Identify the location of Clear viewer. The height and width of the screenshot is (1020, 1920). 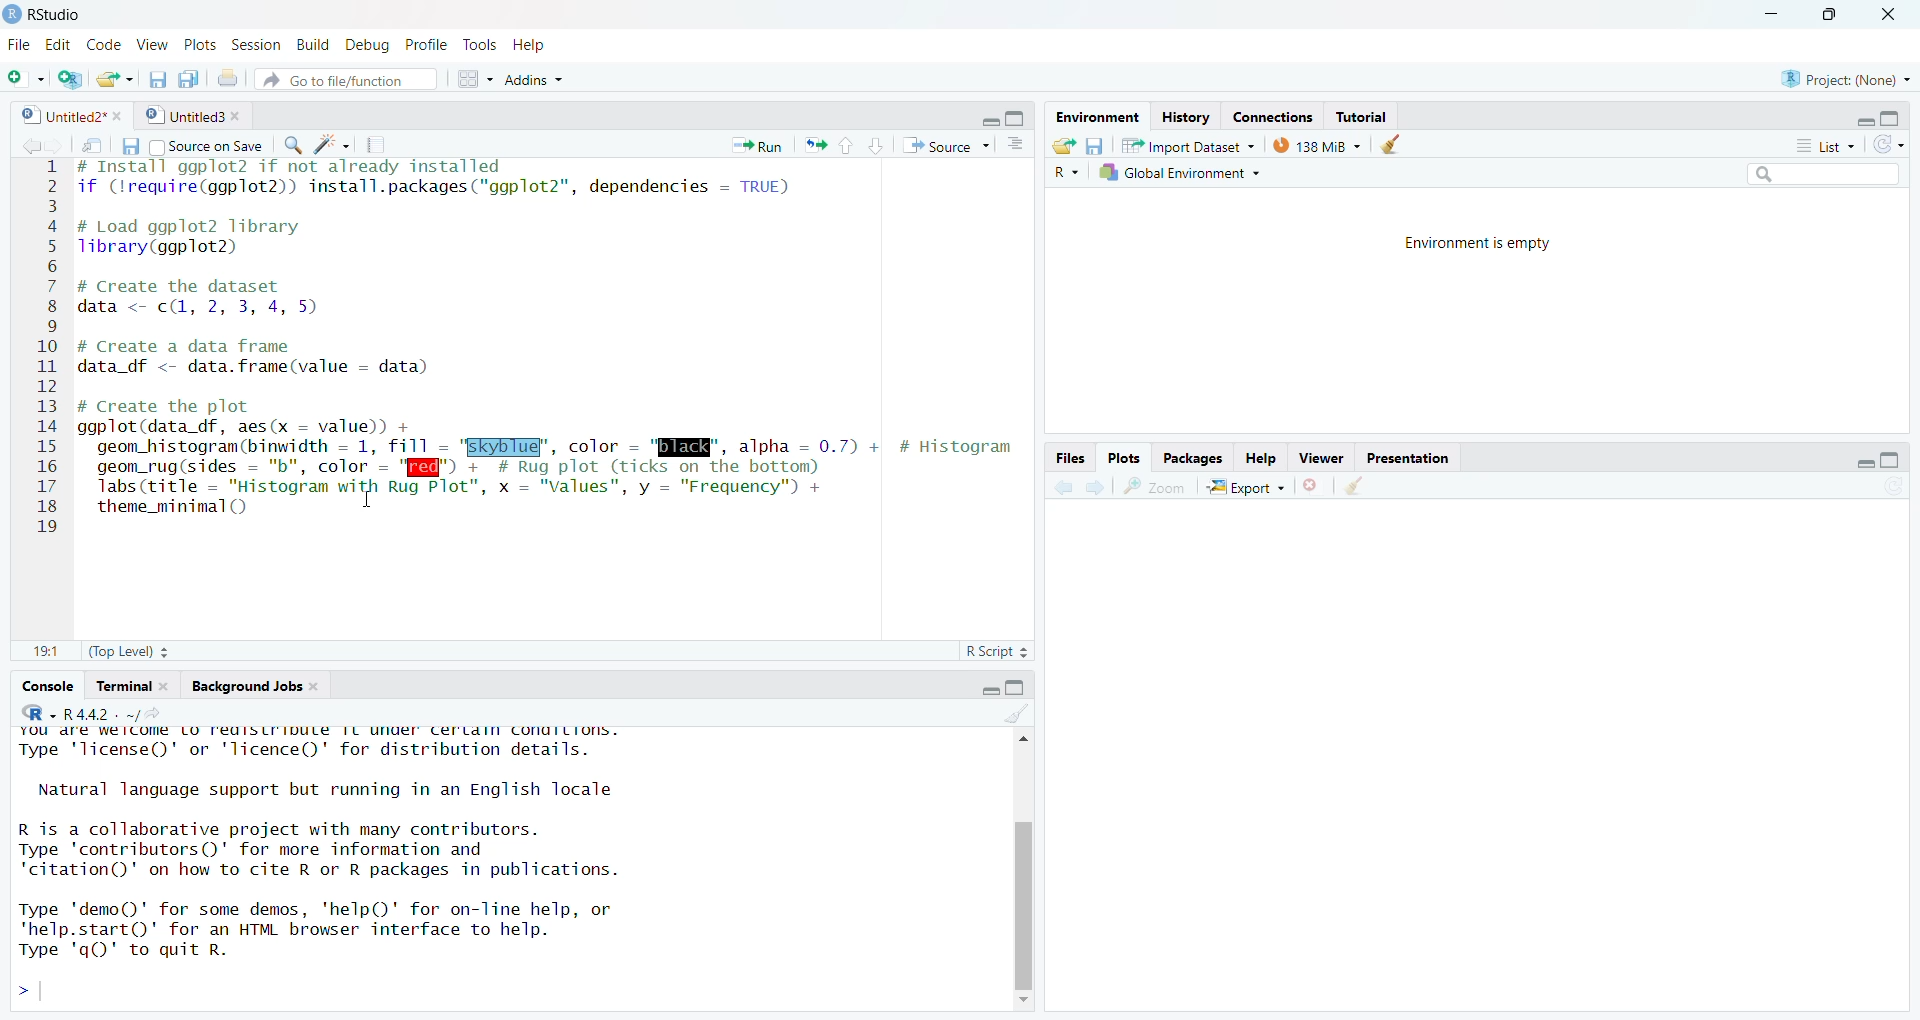
(1366, 487).